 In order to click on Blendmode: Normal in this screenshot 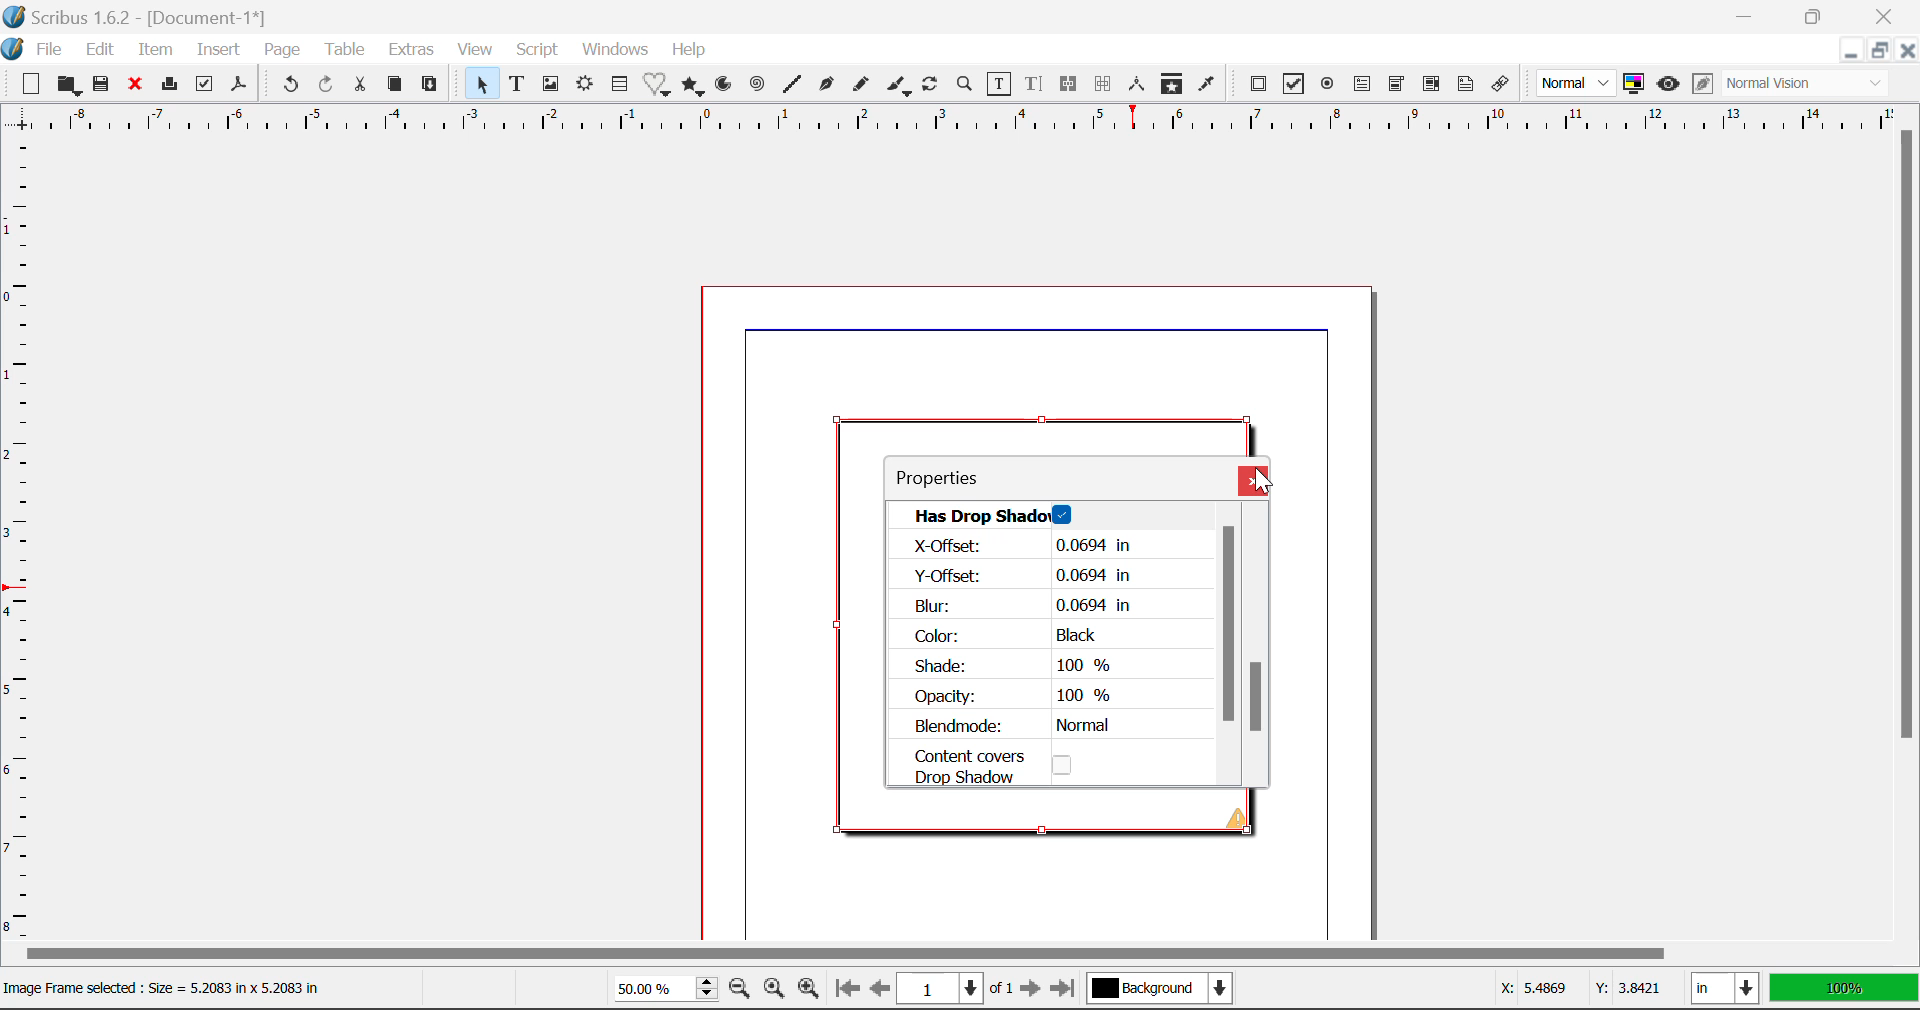, I will do `click(1020, 726)`.